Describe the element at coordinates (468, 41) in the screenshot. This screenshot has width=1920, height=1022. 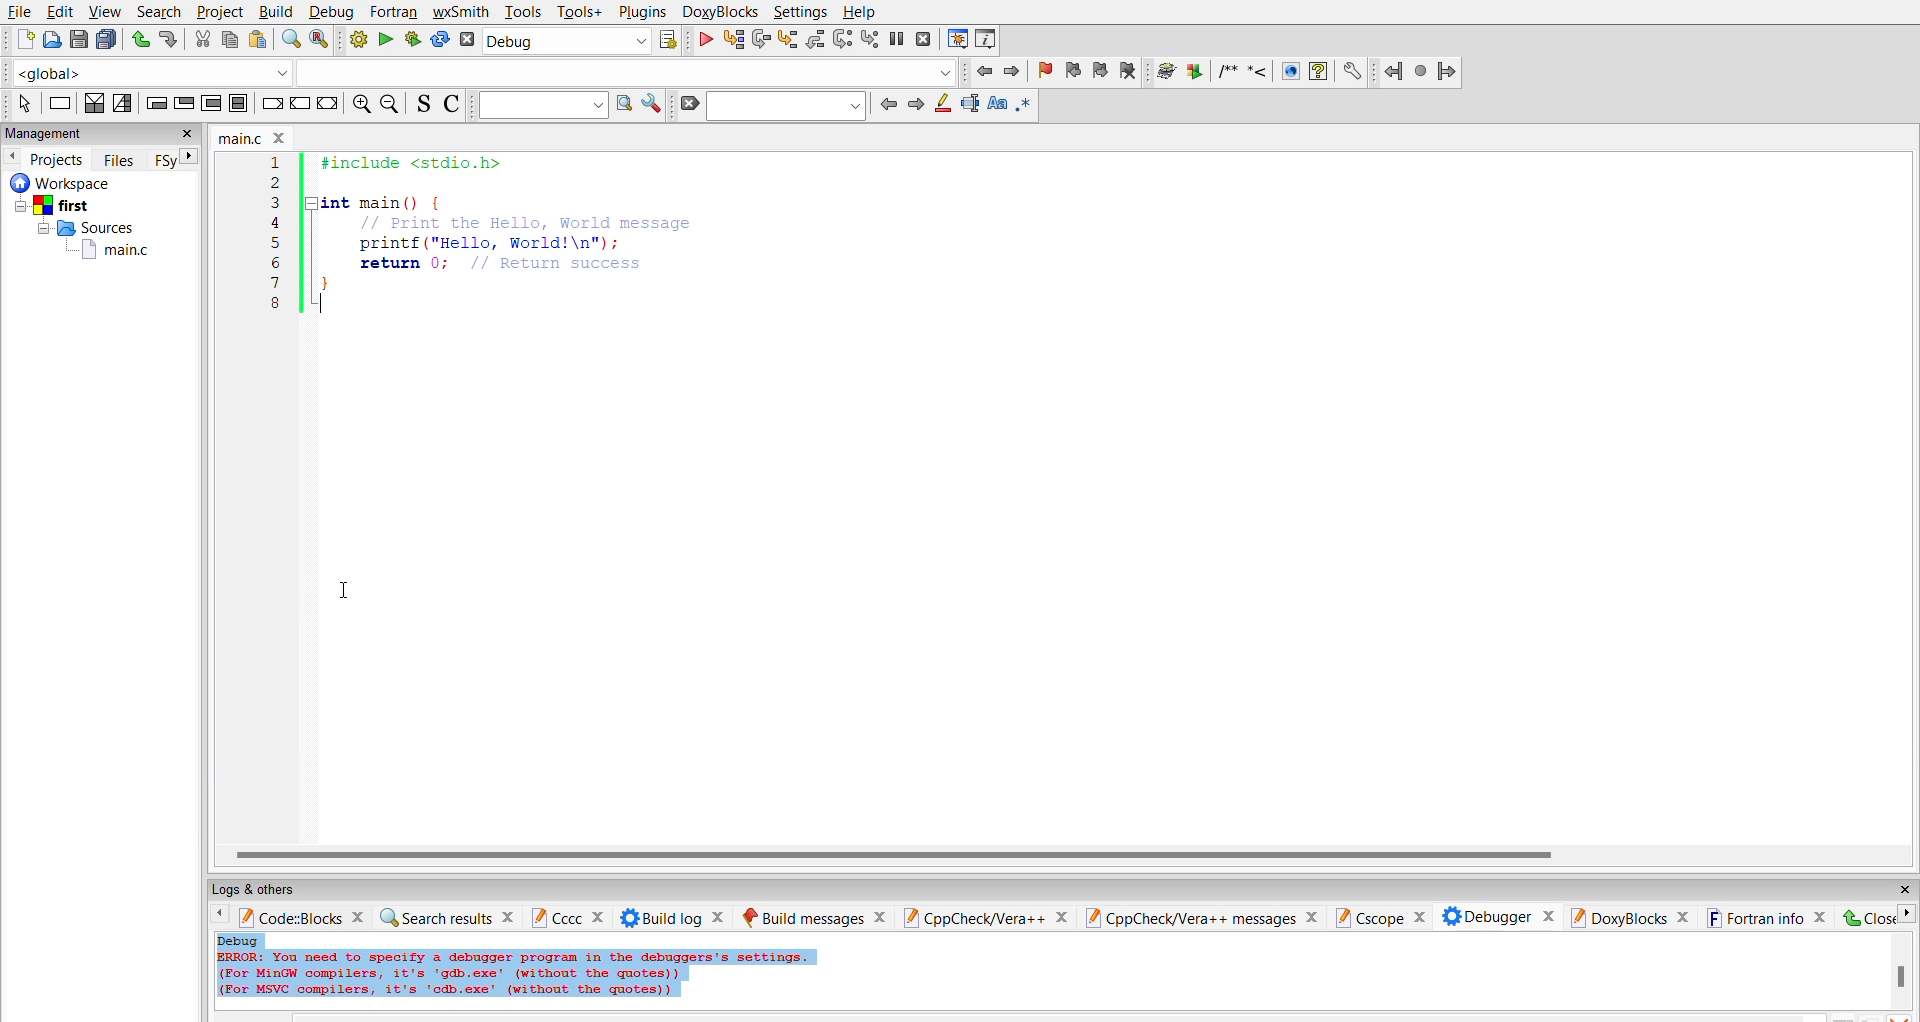
I see `abort` at that location.